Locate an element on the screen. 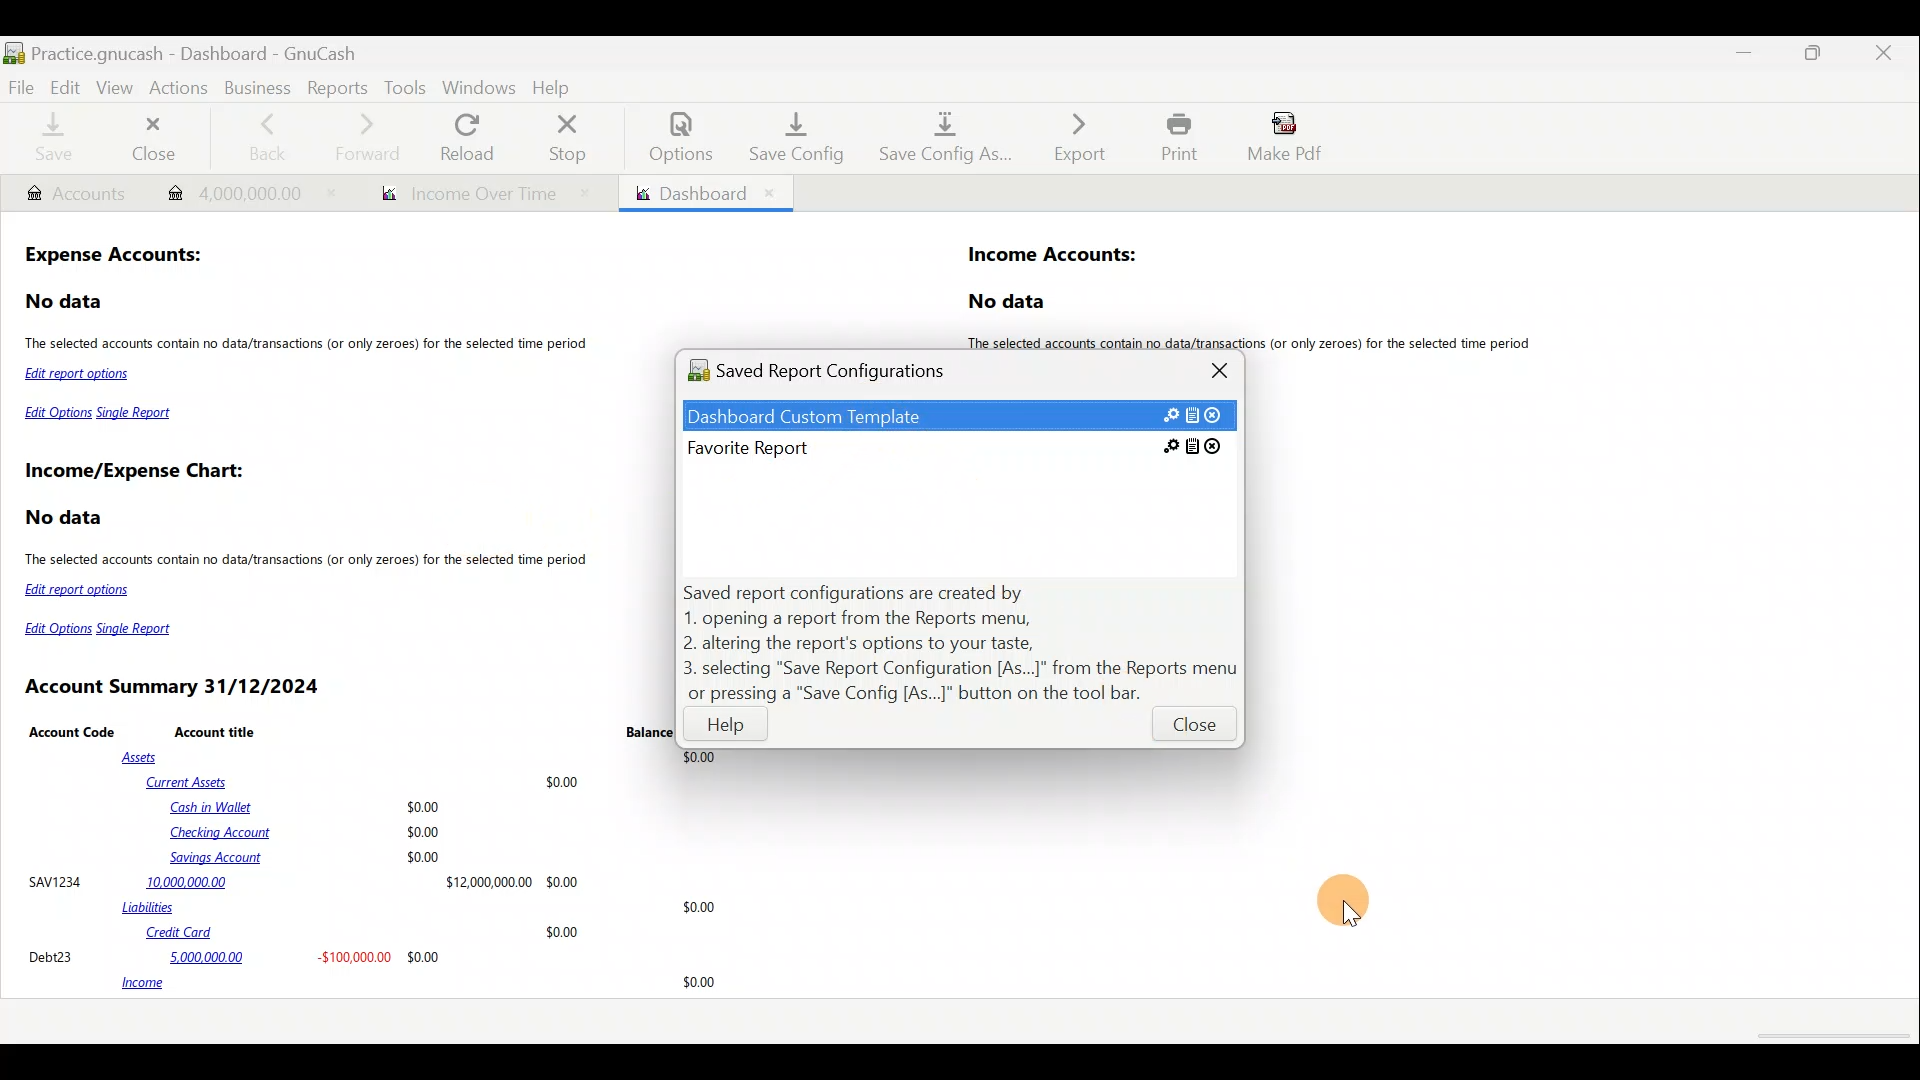 The height and width of the screenshot is (1080, 1920). scroll is located at coordinates (1830, 1037).